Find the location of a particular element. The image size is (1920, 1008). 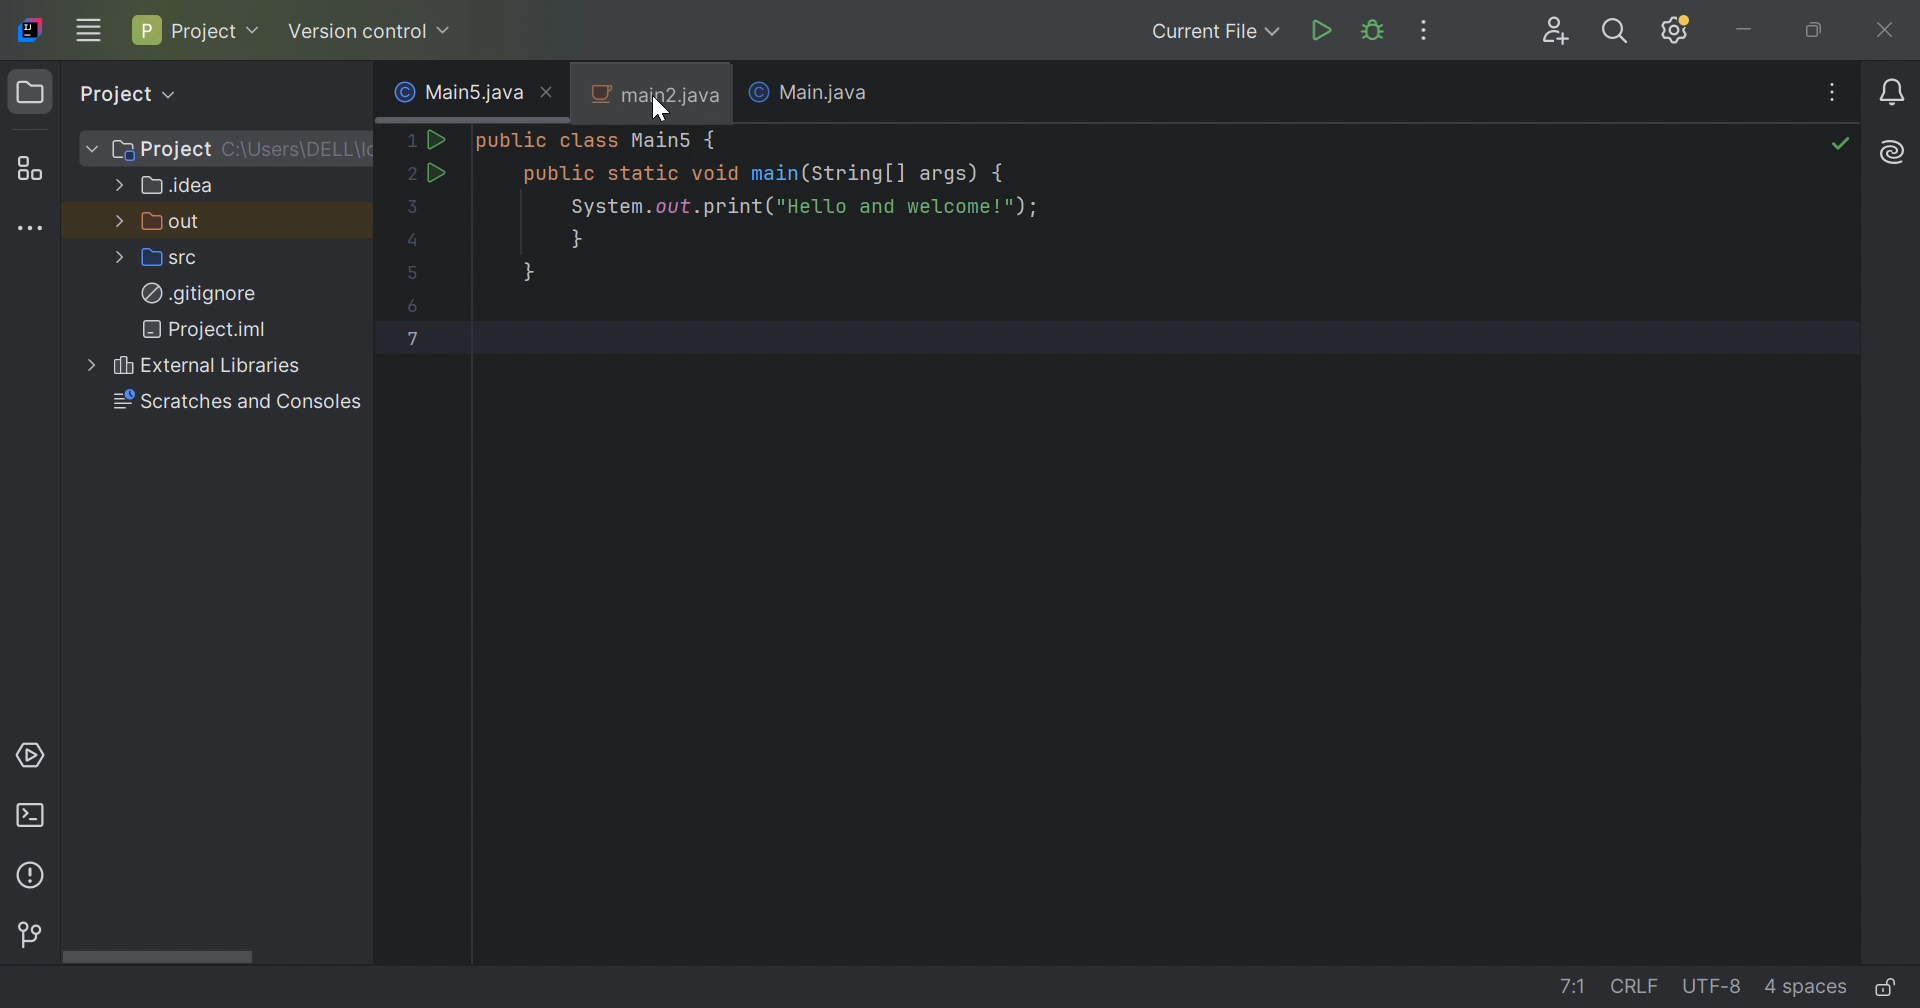

Close is located at coordinates (546, 92).